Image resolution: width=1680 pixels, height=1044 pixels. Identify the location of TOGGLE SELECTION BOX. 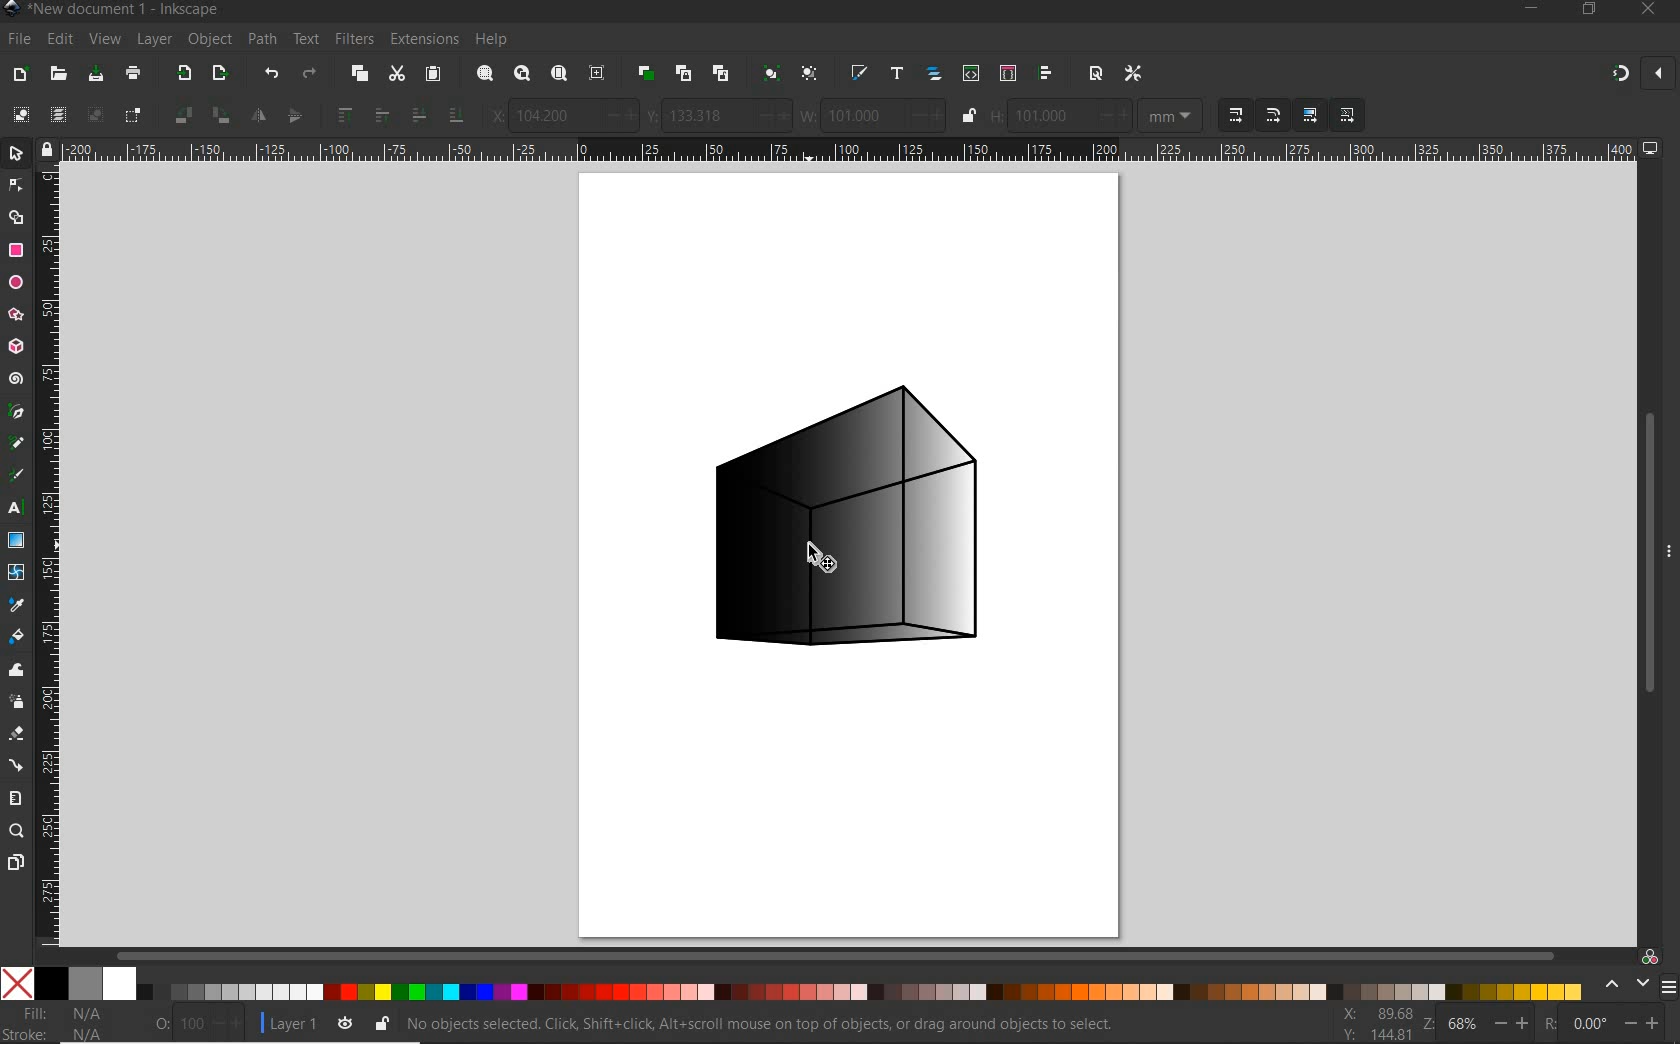
(134, 114).